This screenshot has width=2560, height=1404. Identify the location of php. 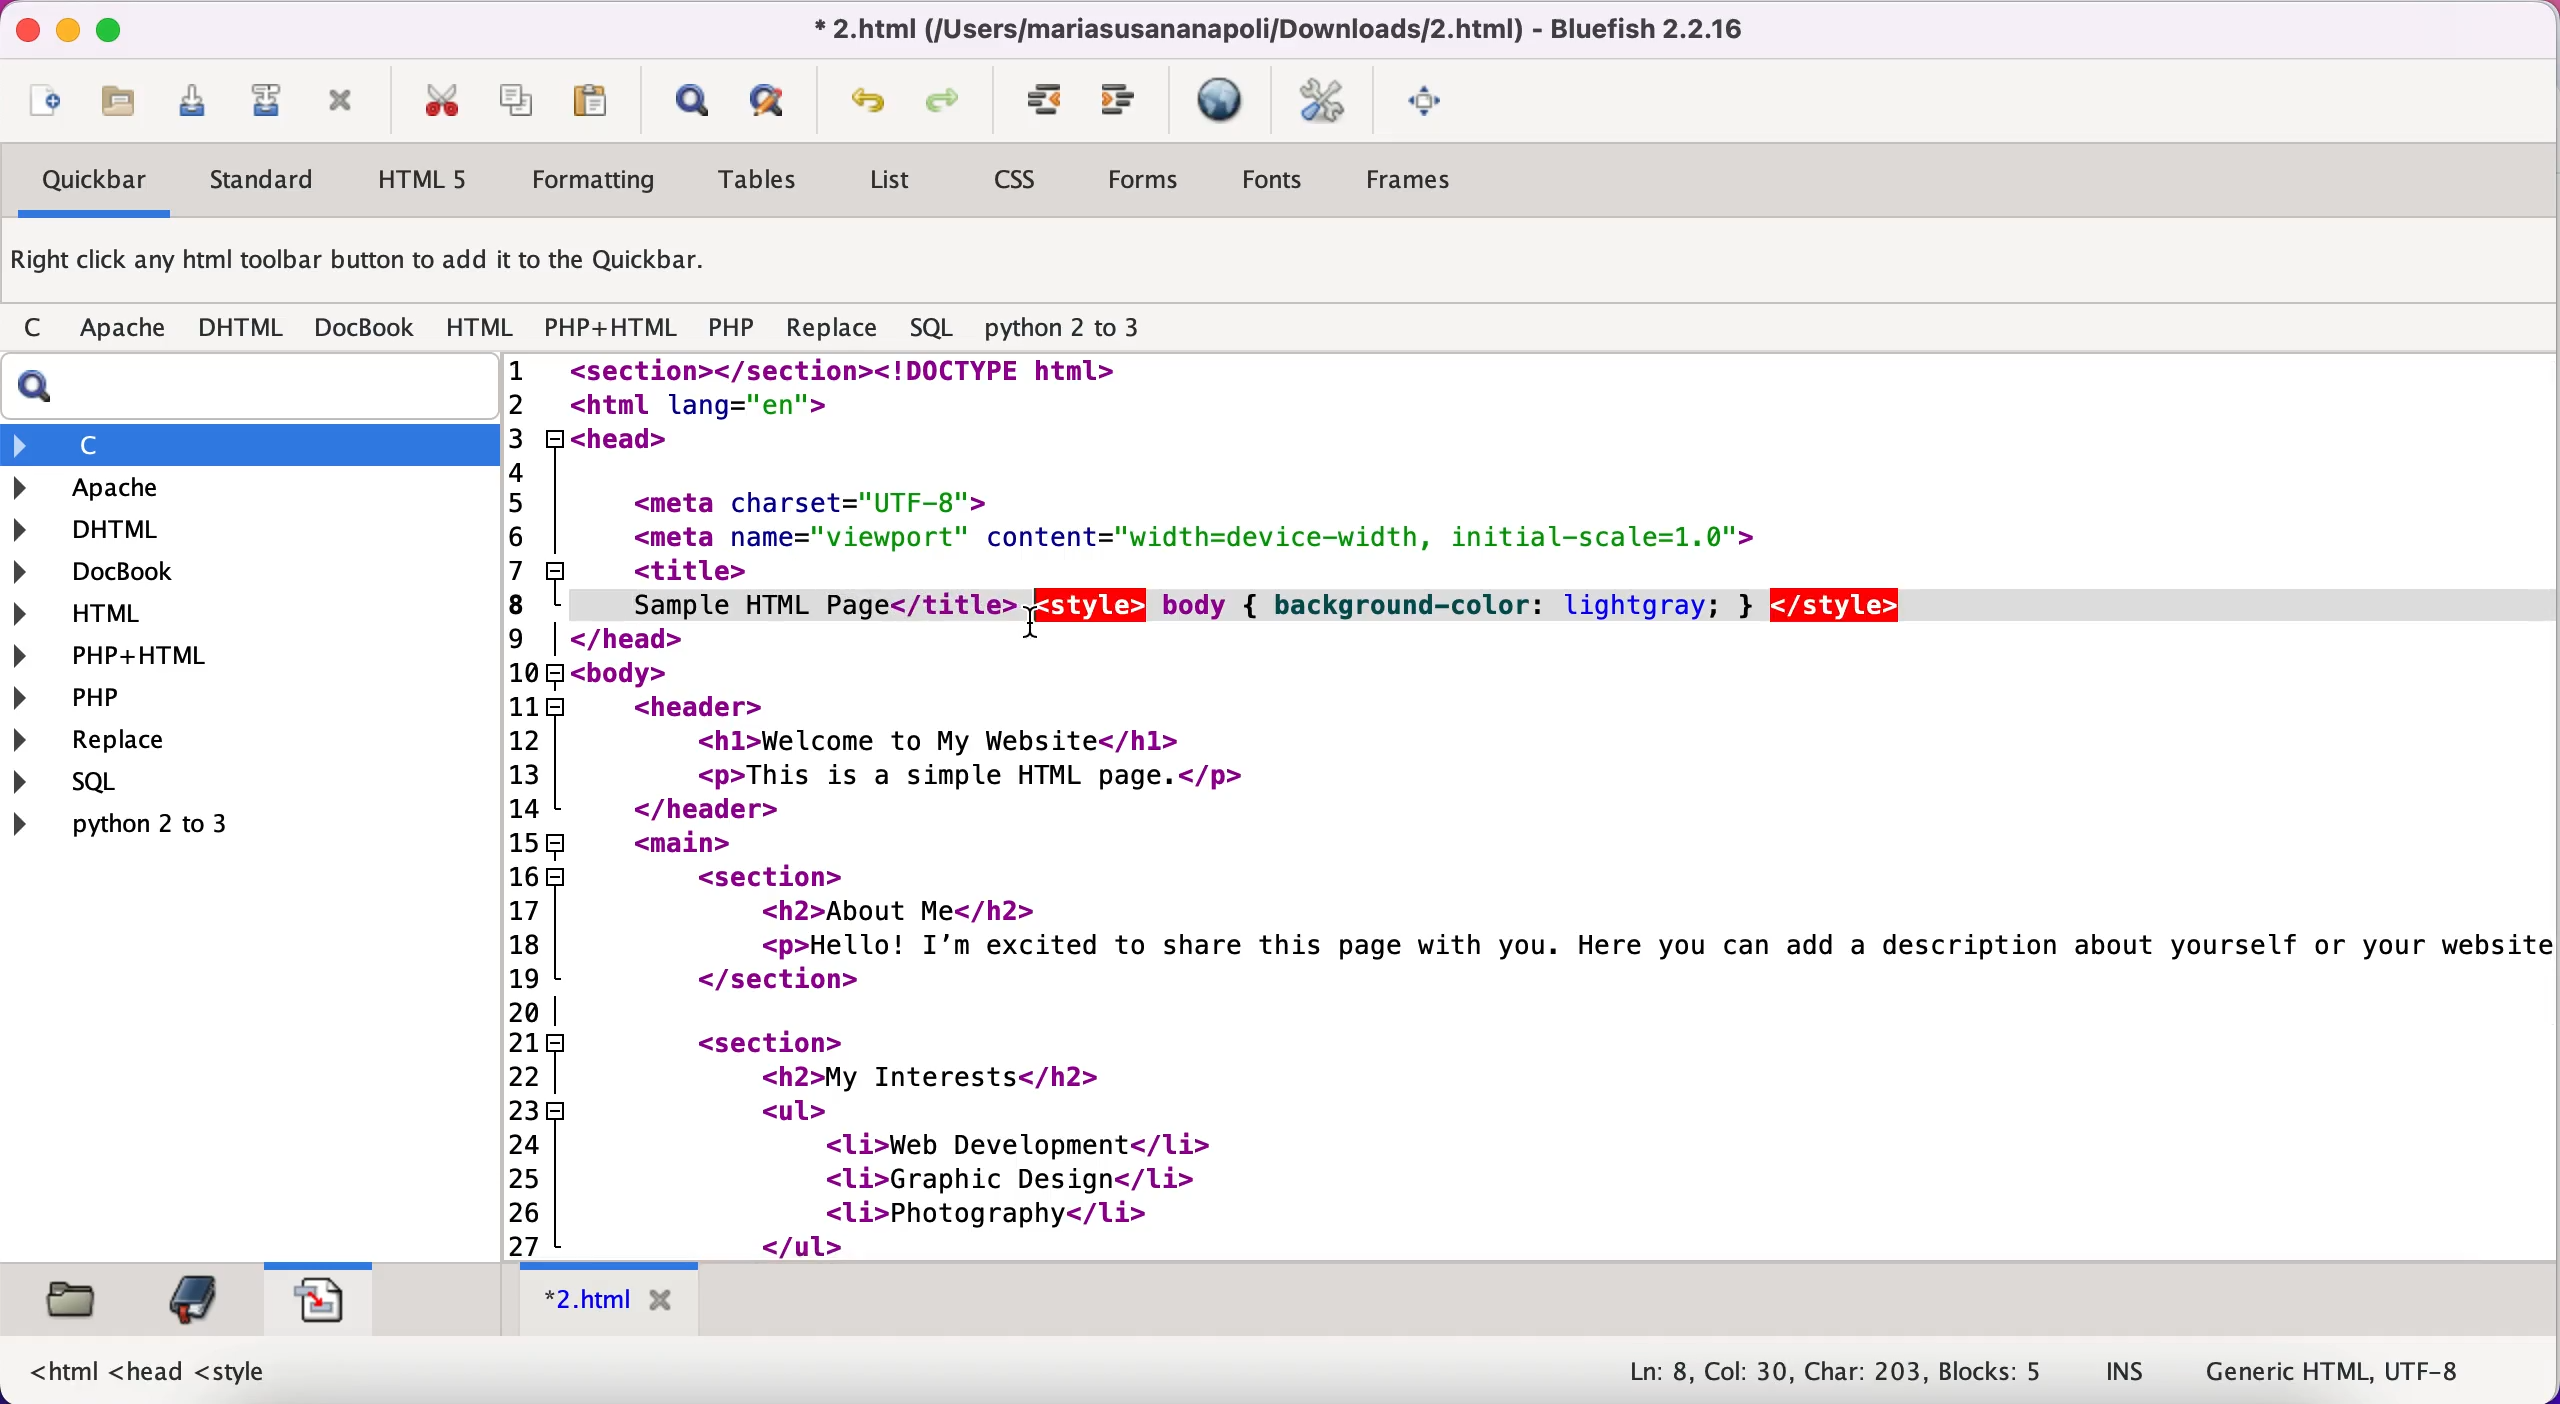
(125, 697).